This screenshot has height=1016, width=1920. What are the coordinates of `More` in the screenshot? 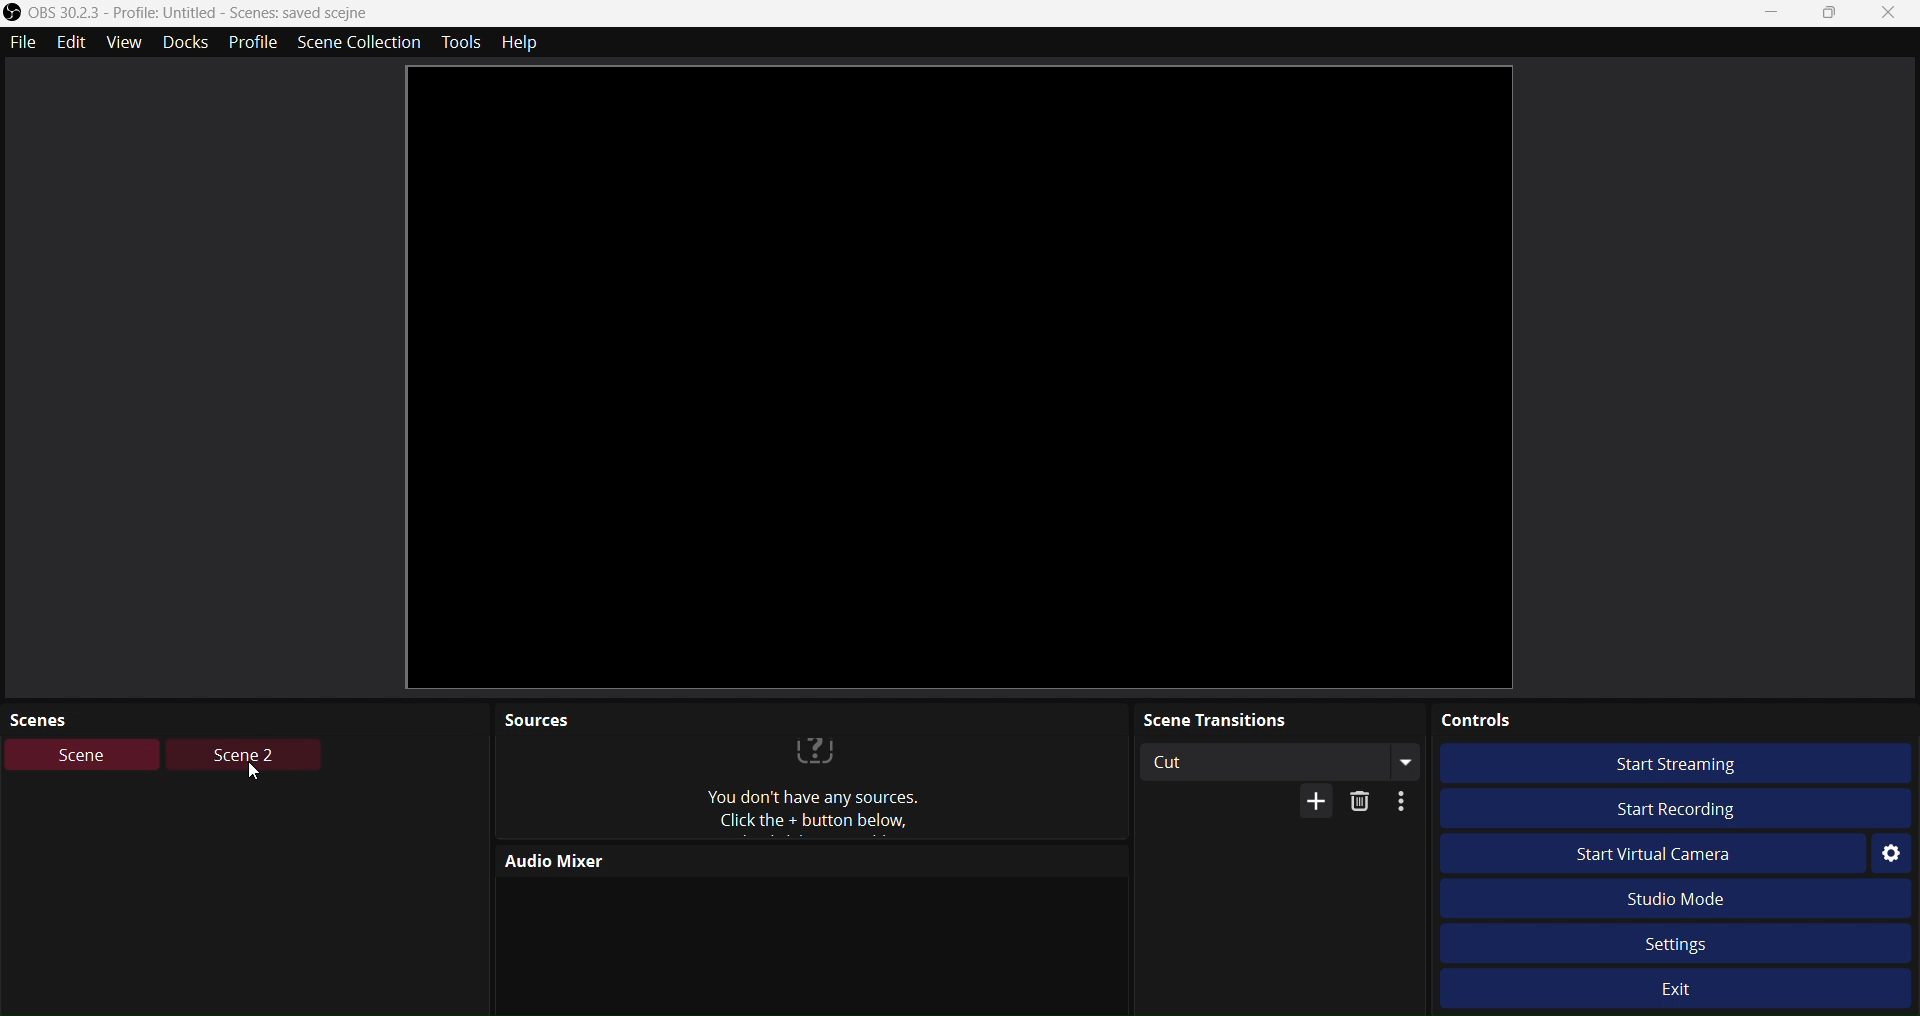 It's located at (1317, 803).